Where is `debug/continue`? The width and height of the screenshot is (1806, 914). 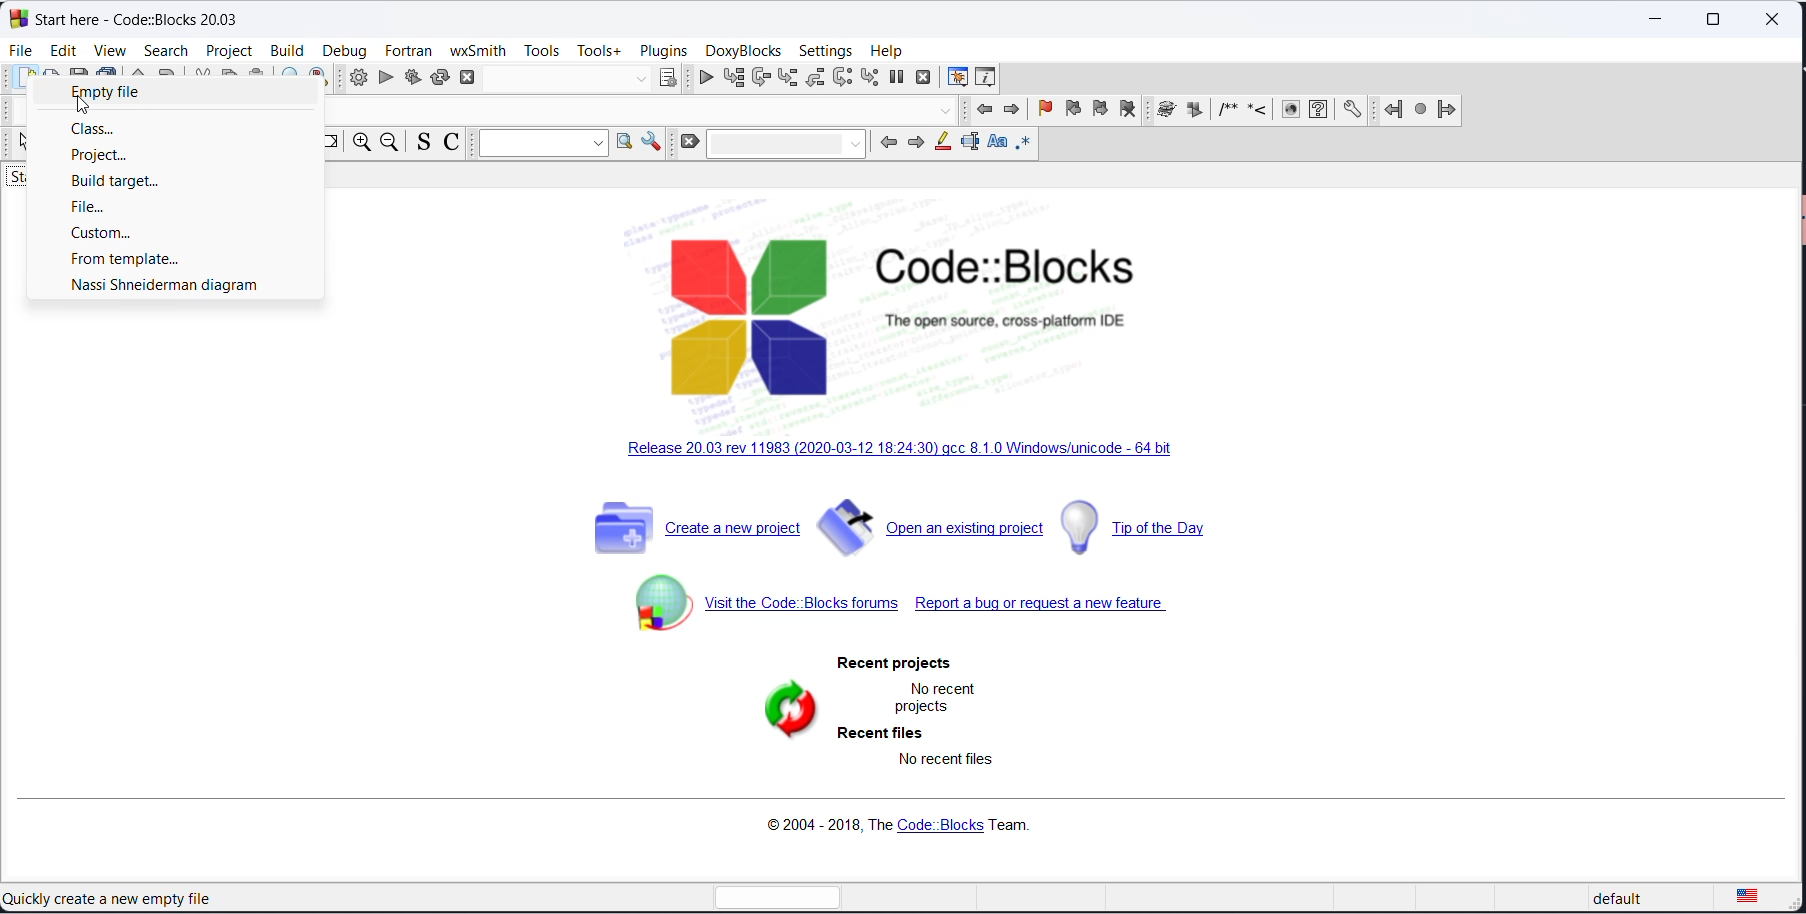 debug/continue is located at coordinates (705, 80).